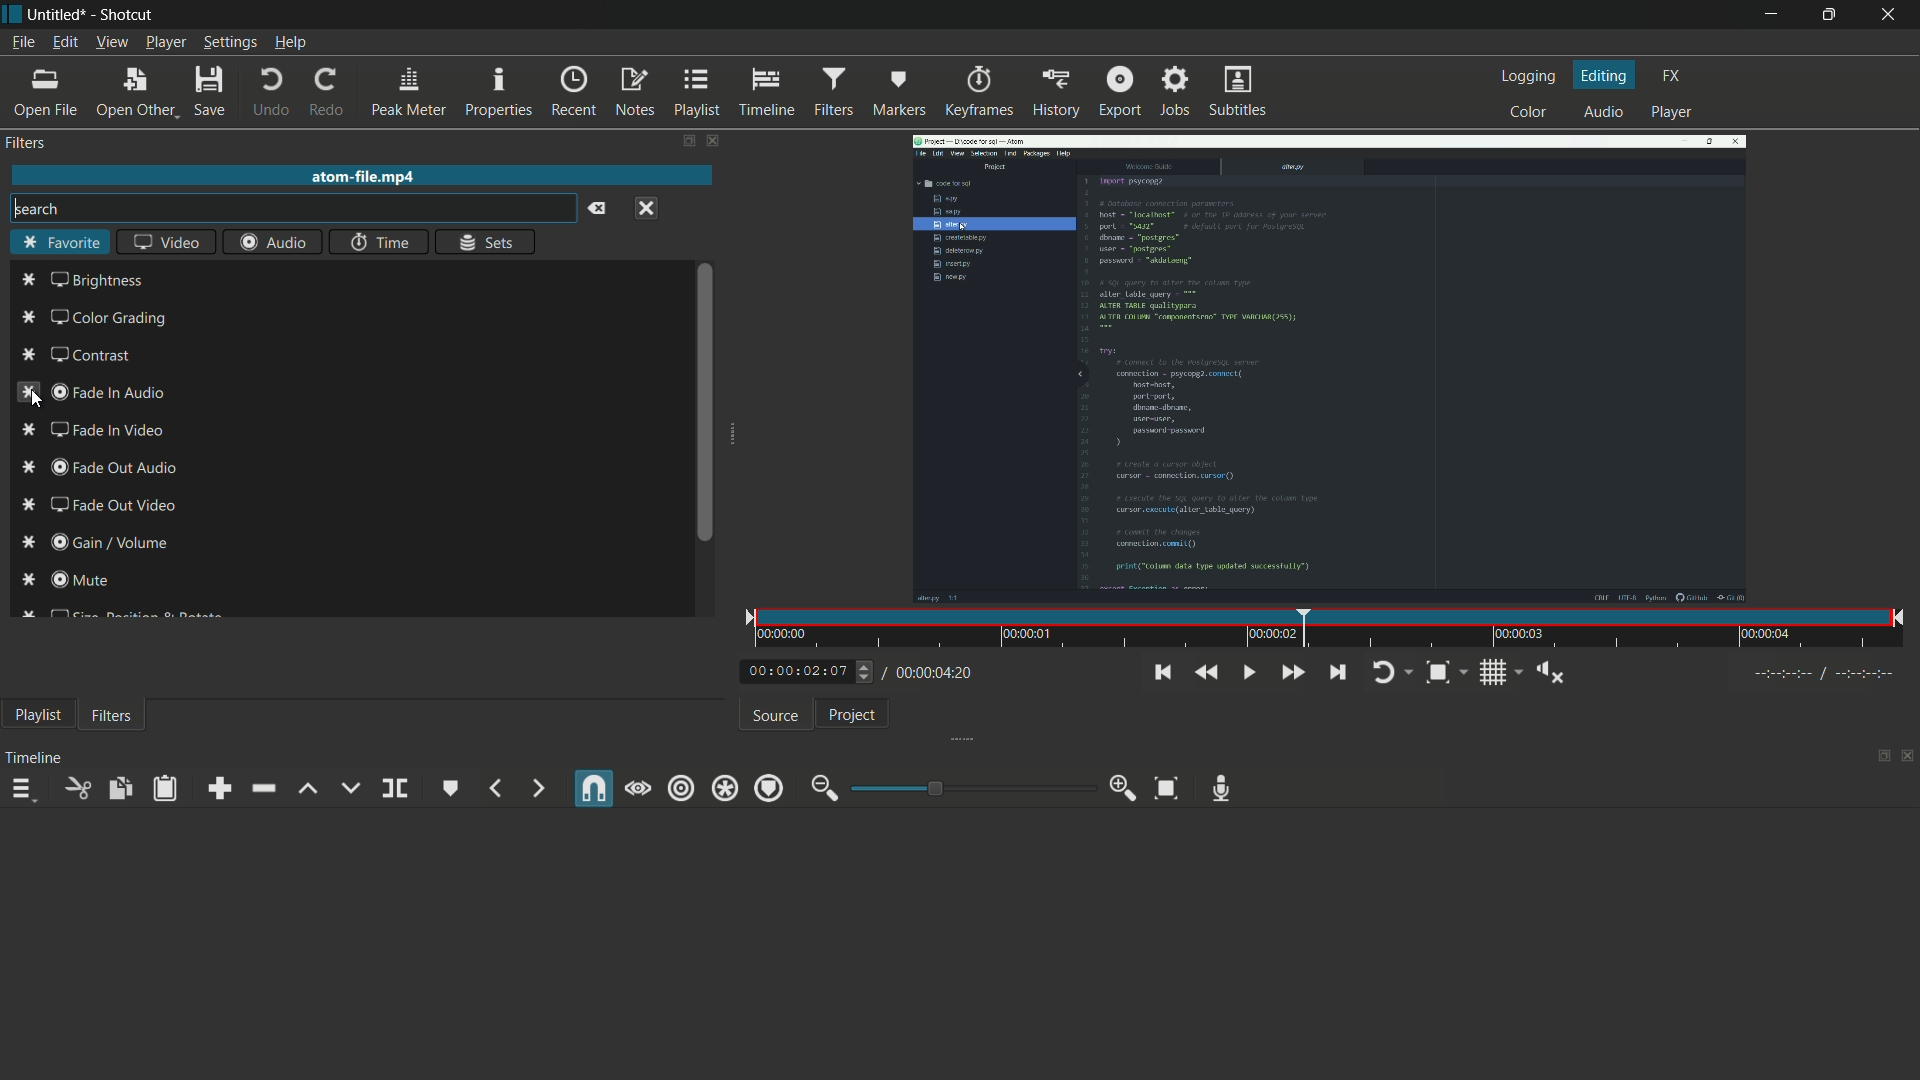 Image resolution: width=1920 pixels, height=1080 pixels. Describe the element at coordinates (1447, 673) in the screenshot. I see `toggle zoom` at that location.